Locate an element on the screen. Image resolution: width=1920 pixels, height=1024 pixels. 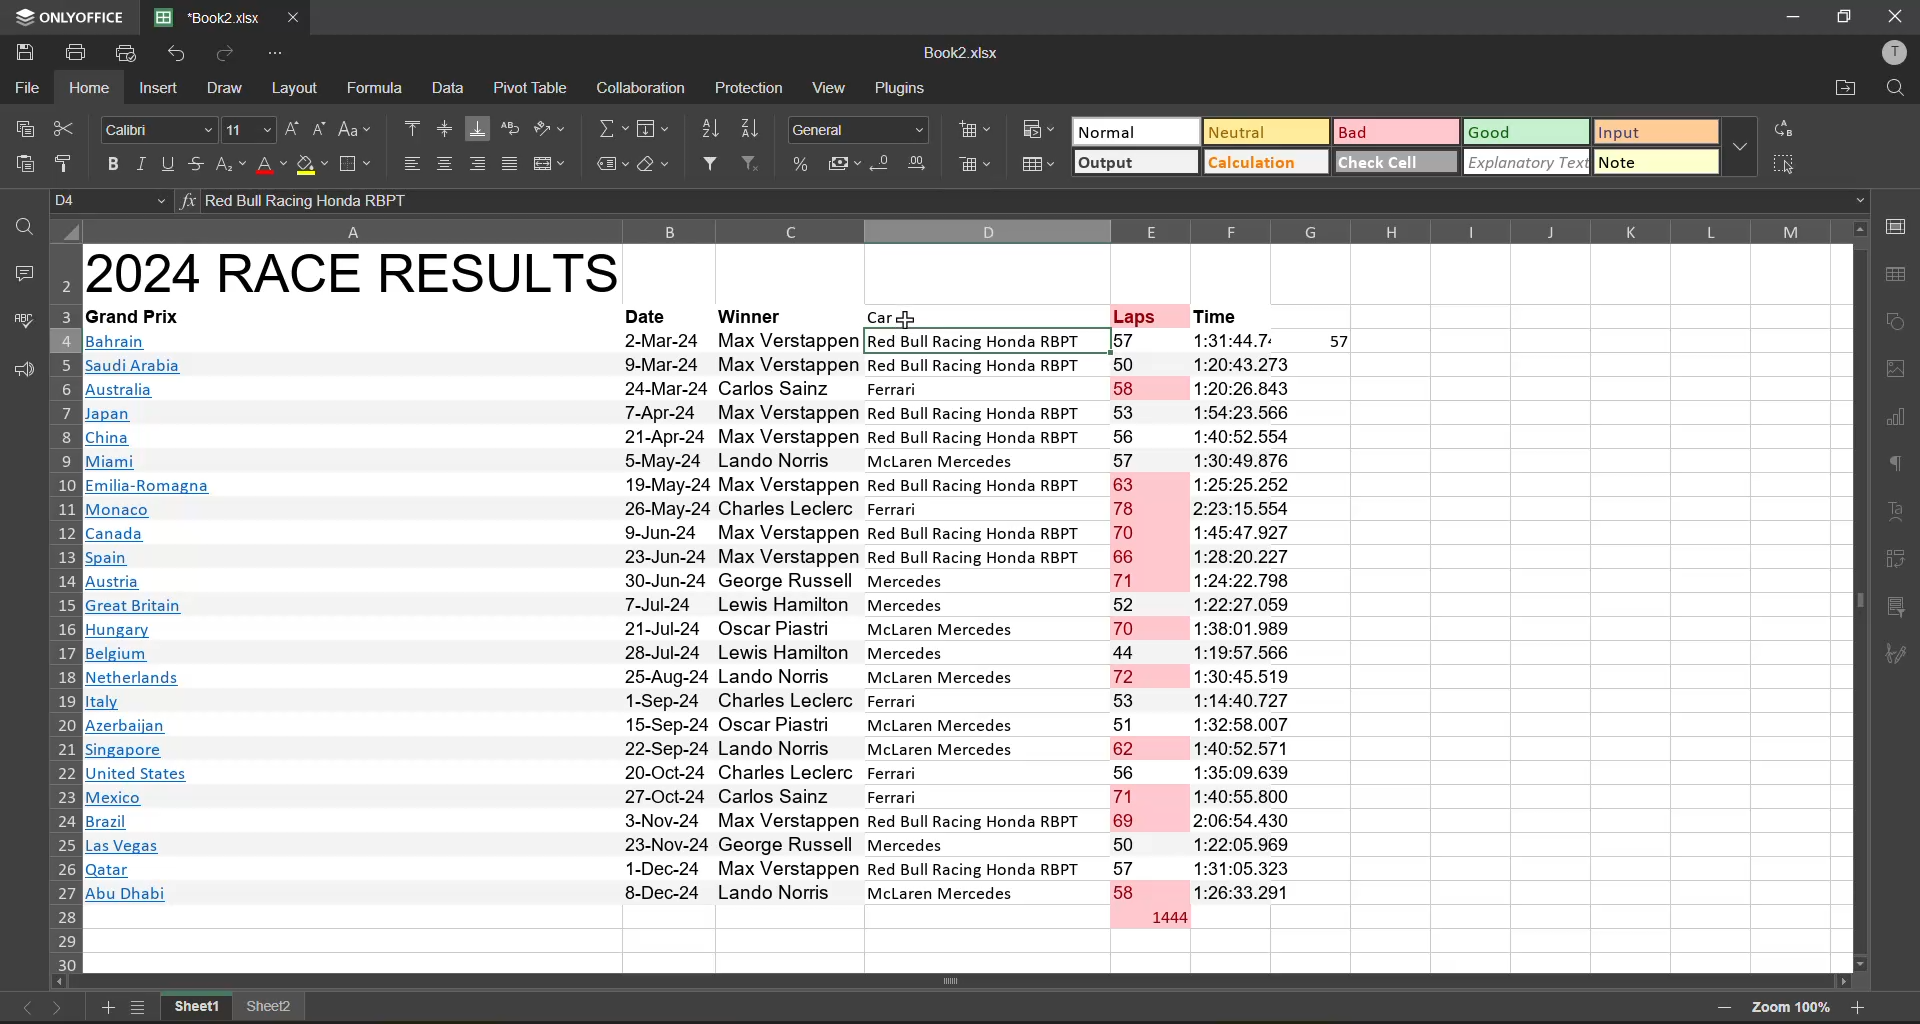
Scroll left is located at coordinates (62, 982).